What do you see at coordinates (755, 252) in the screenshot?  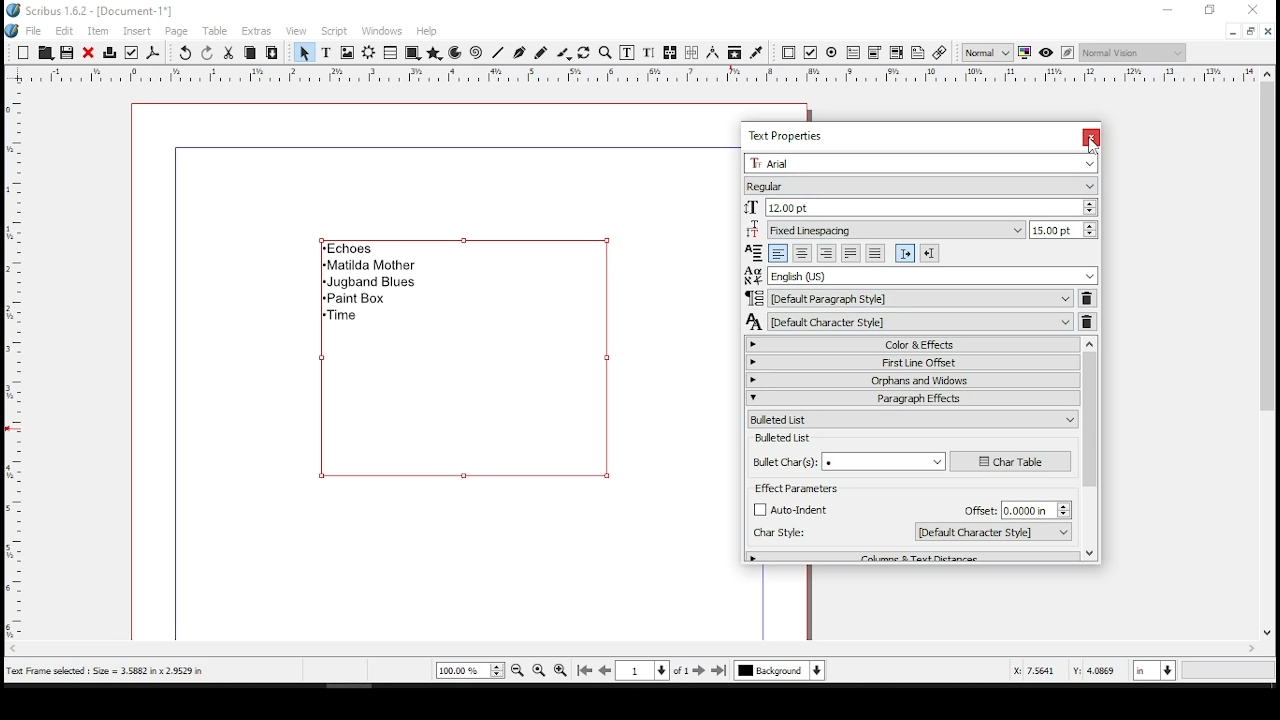 I see `` at bounding box center [755, 252].